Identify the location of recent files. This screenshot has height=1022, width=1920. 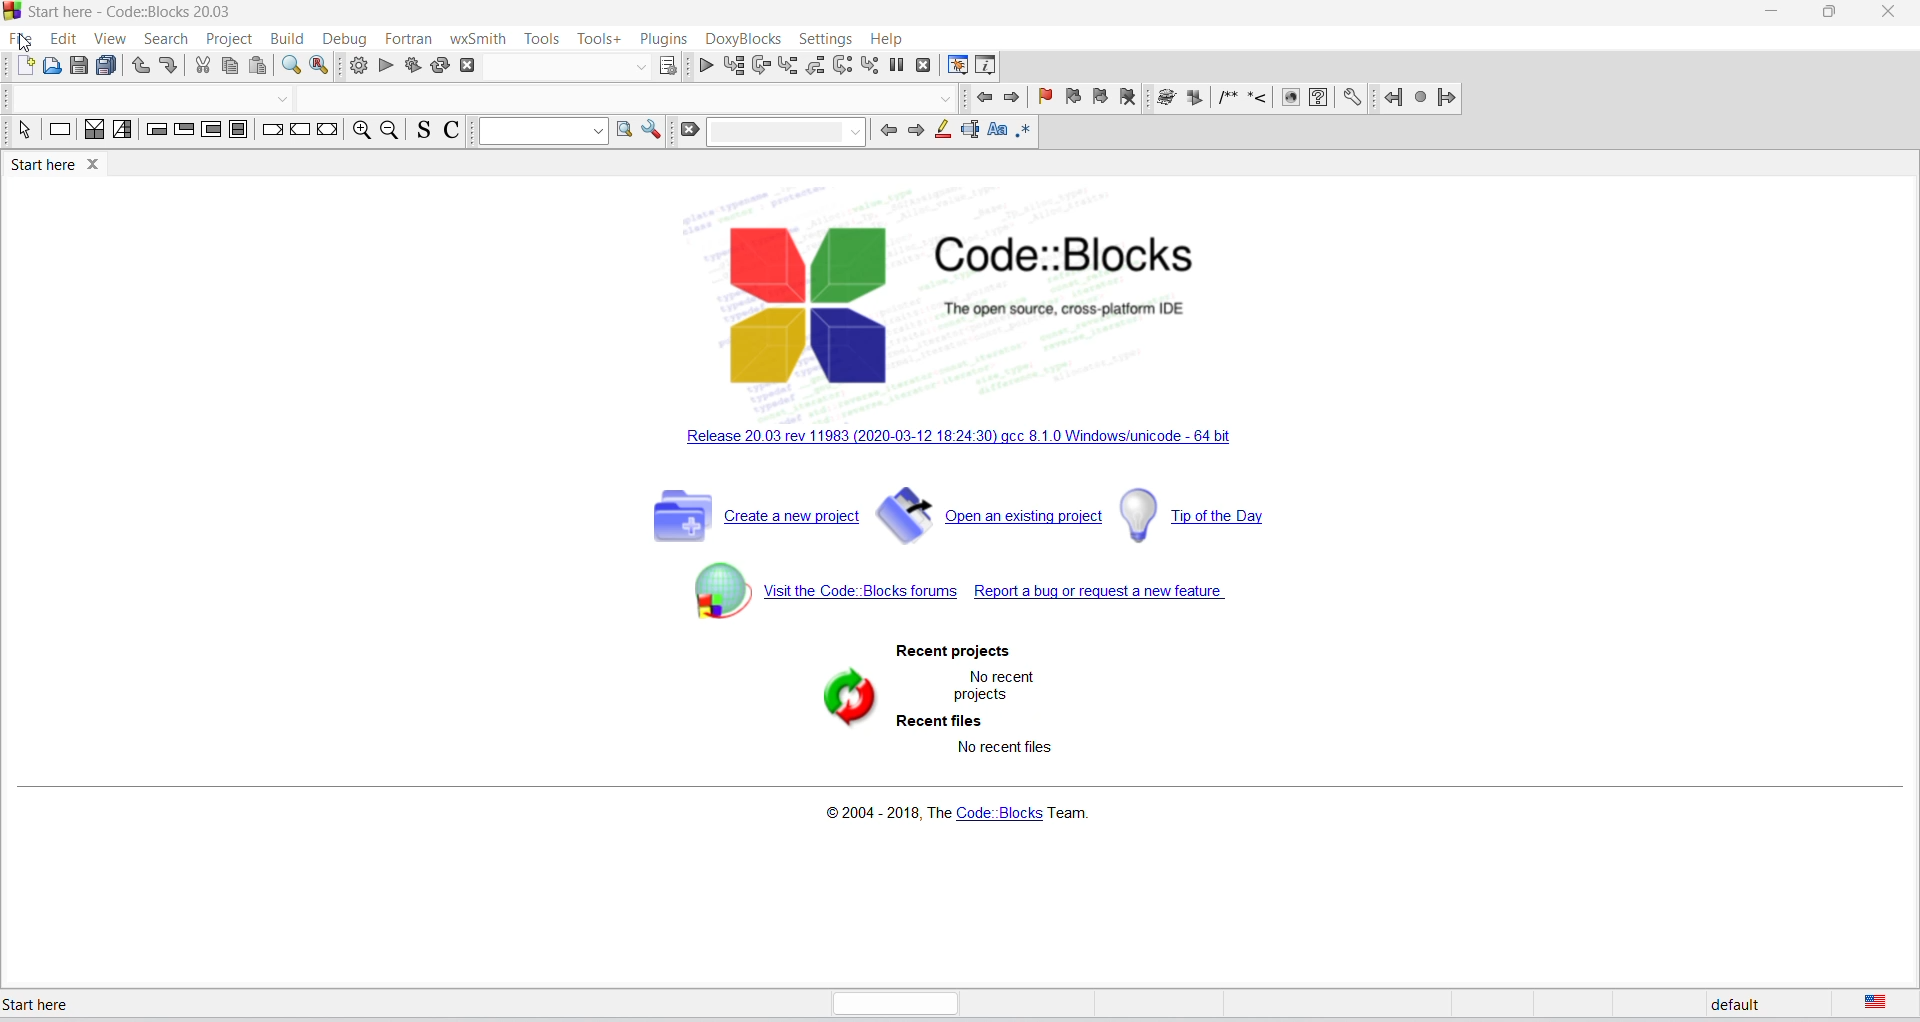
(941, 726).